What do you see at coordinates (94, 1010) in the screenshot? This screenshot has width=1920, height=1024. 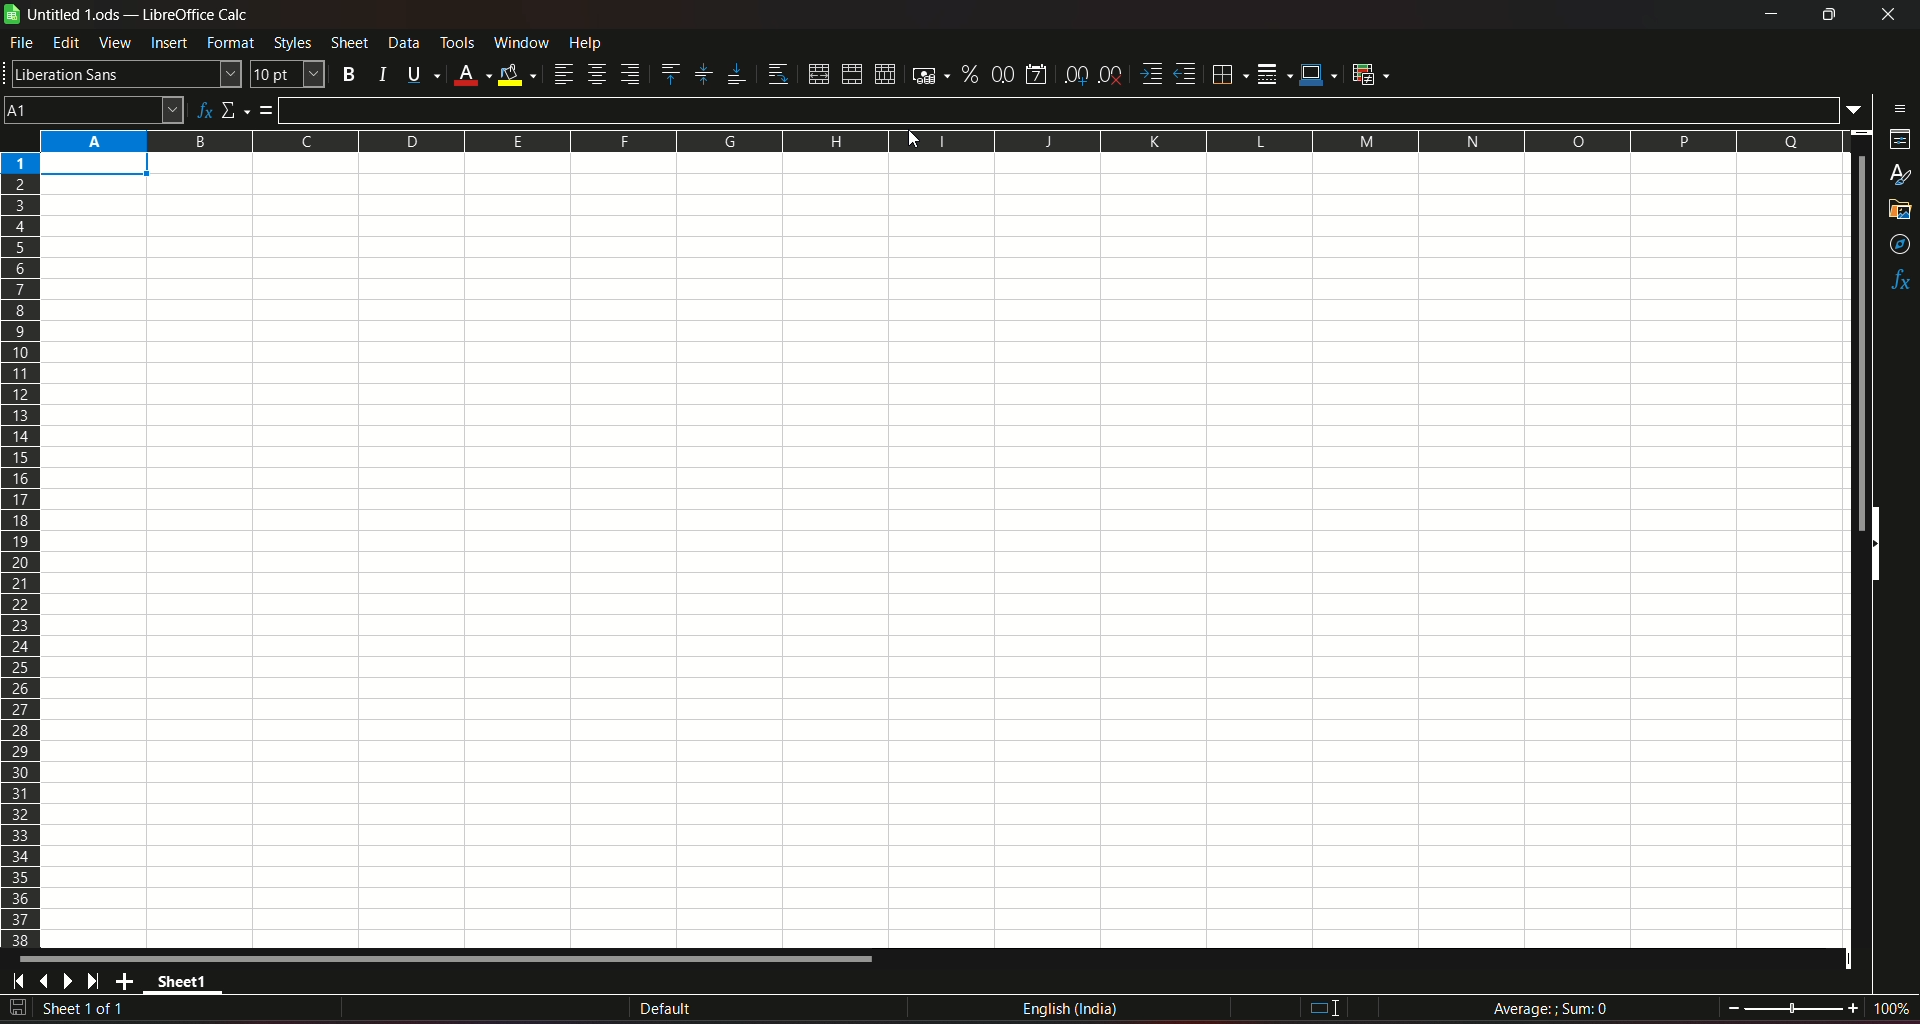 I see `sheet number` at bounding box center [94, 1010].